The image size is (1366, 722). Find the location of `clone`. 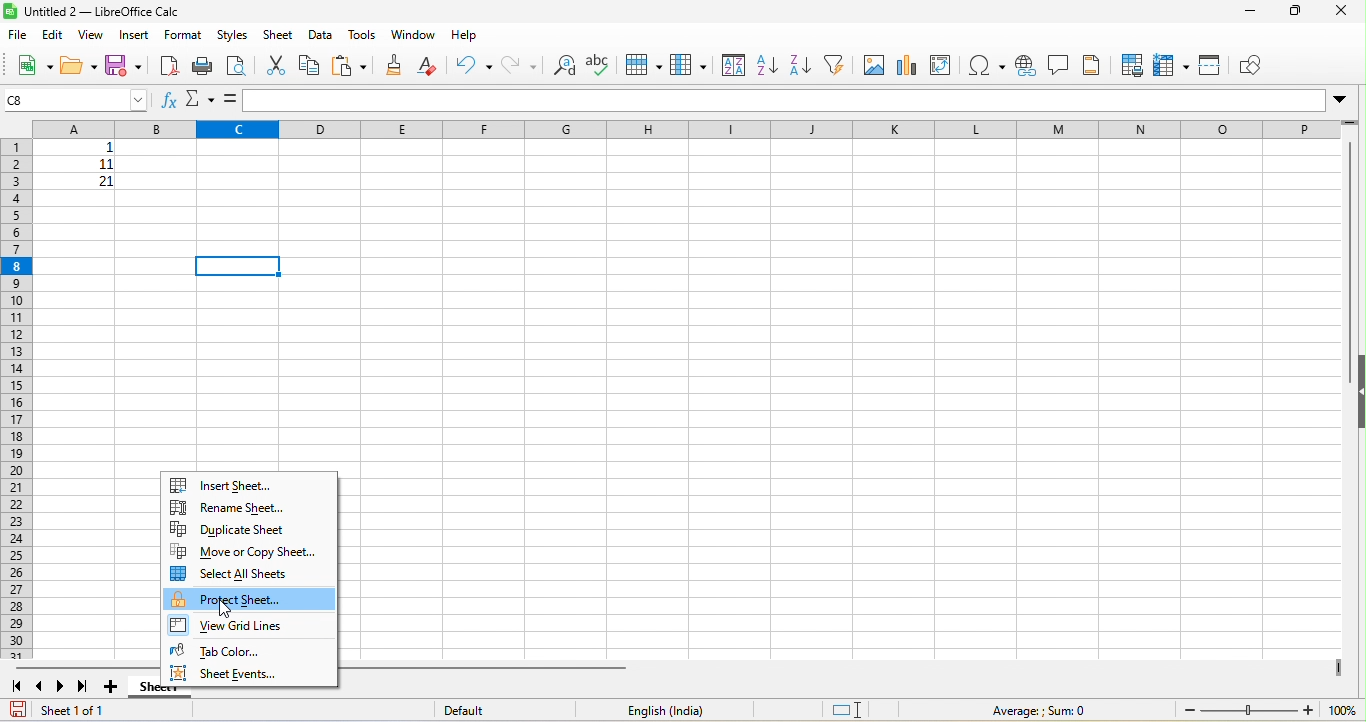

clone is located at coordinates (397, 65).